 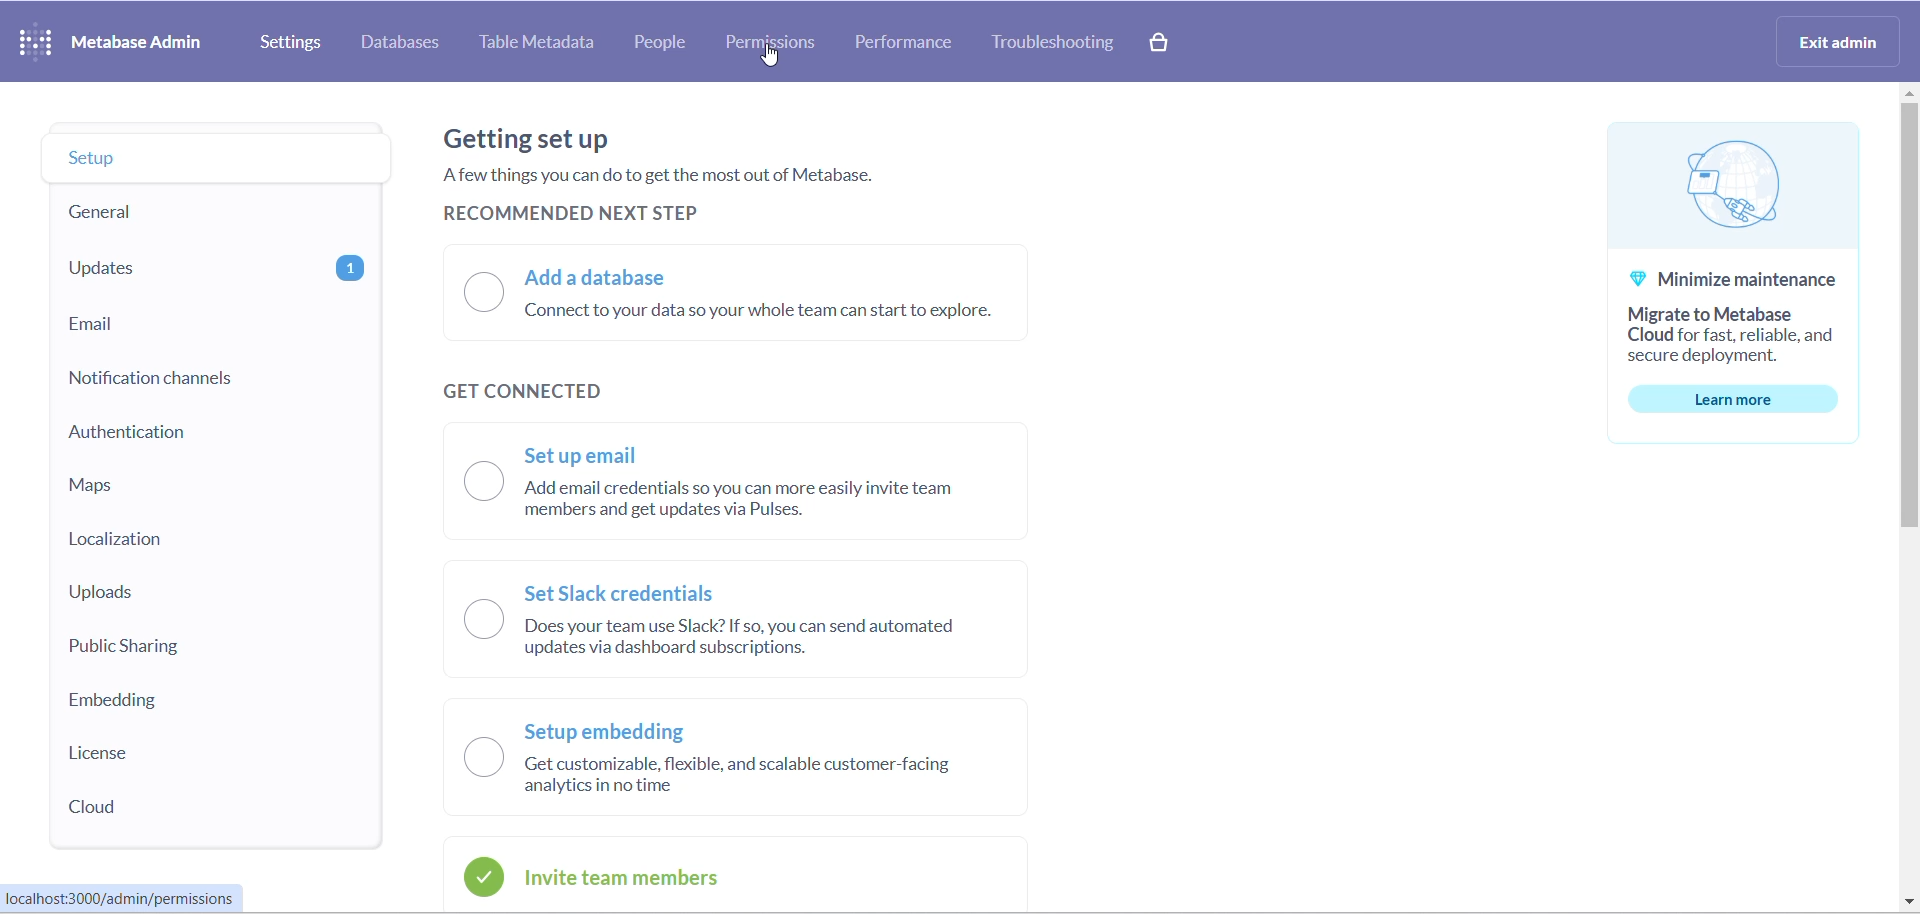 I want to click on people, so click(x=674, y=44).